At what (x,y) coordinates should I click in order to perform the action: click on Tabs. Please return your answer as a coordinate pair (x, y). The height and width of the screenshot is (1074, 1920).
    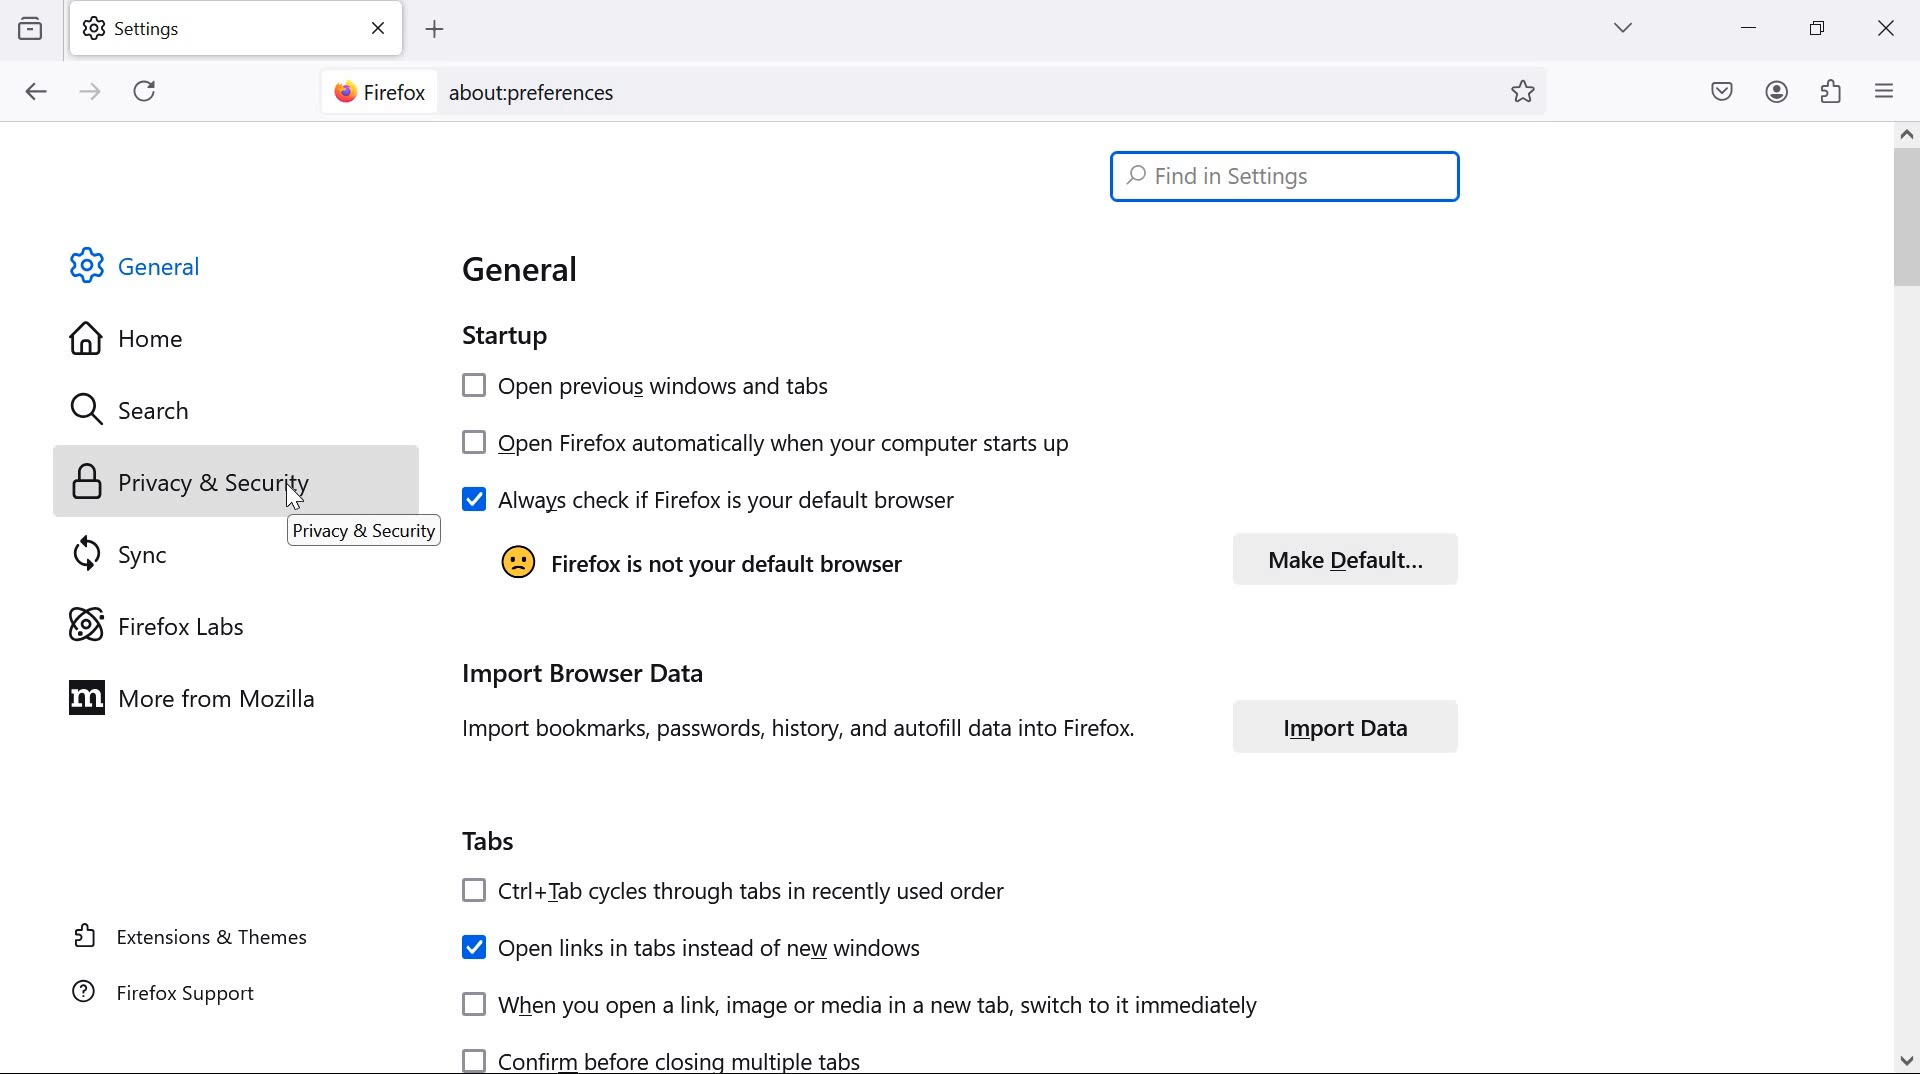
    Looking at the image, I should click on (491, 838).